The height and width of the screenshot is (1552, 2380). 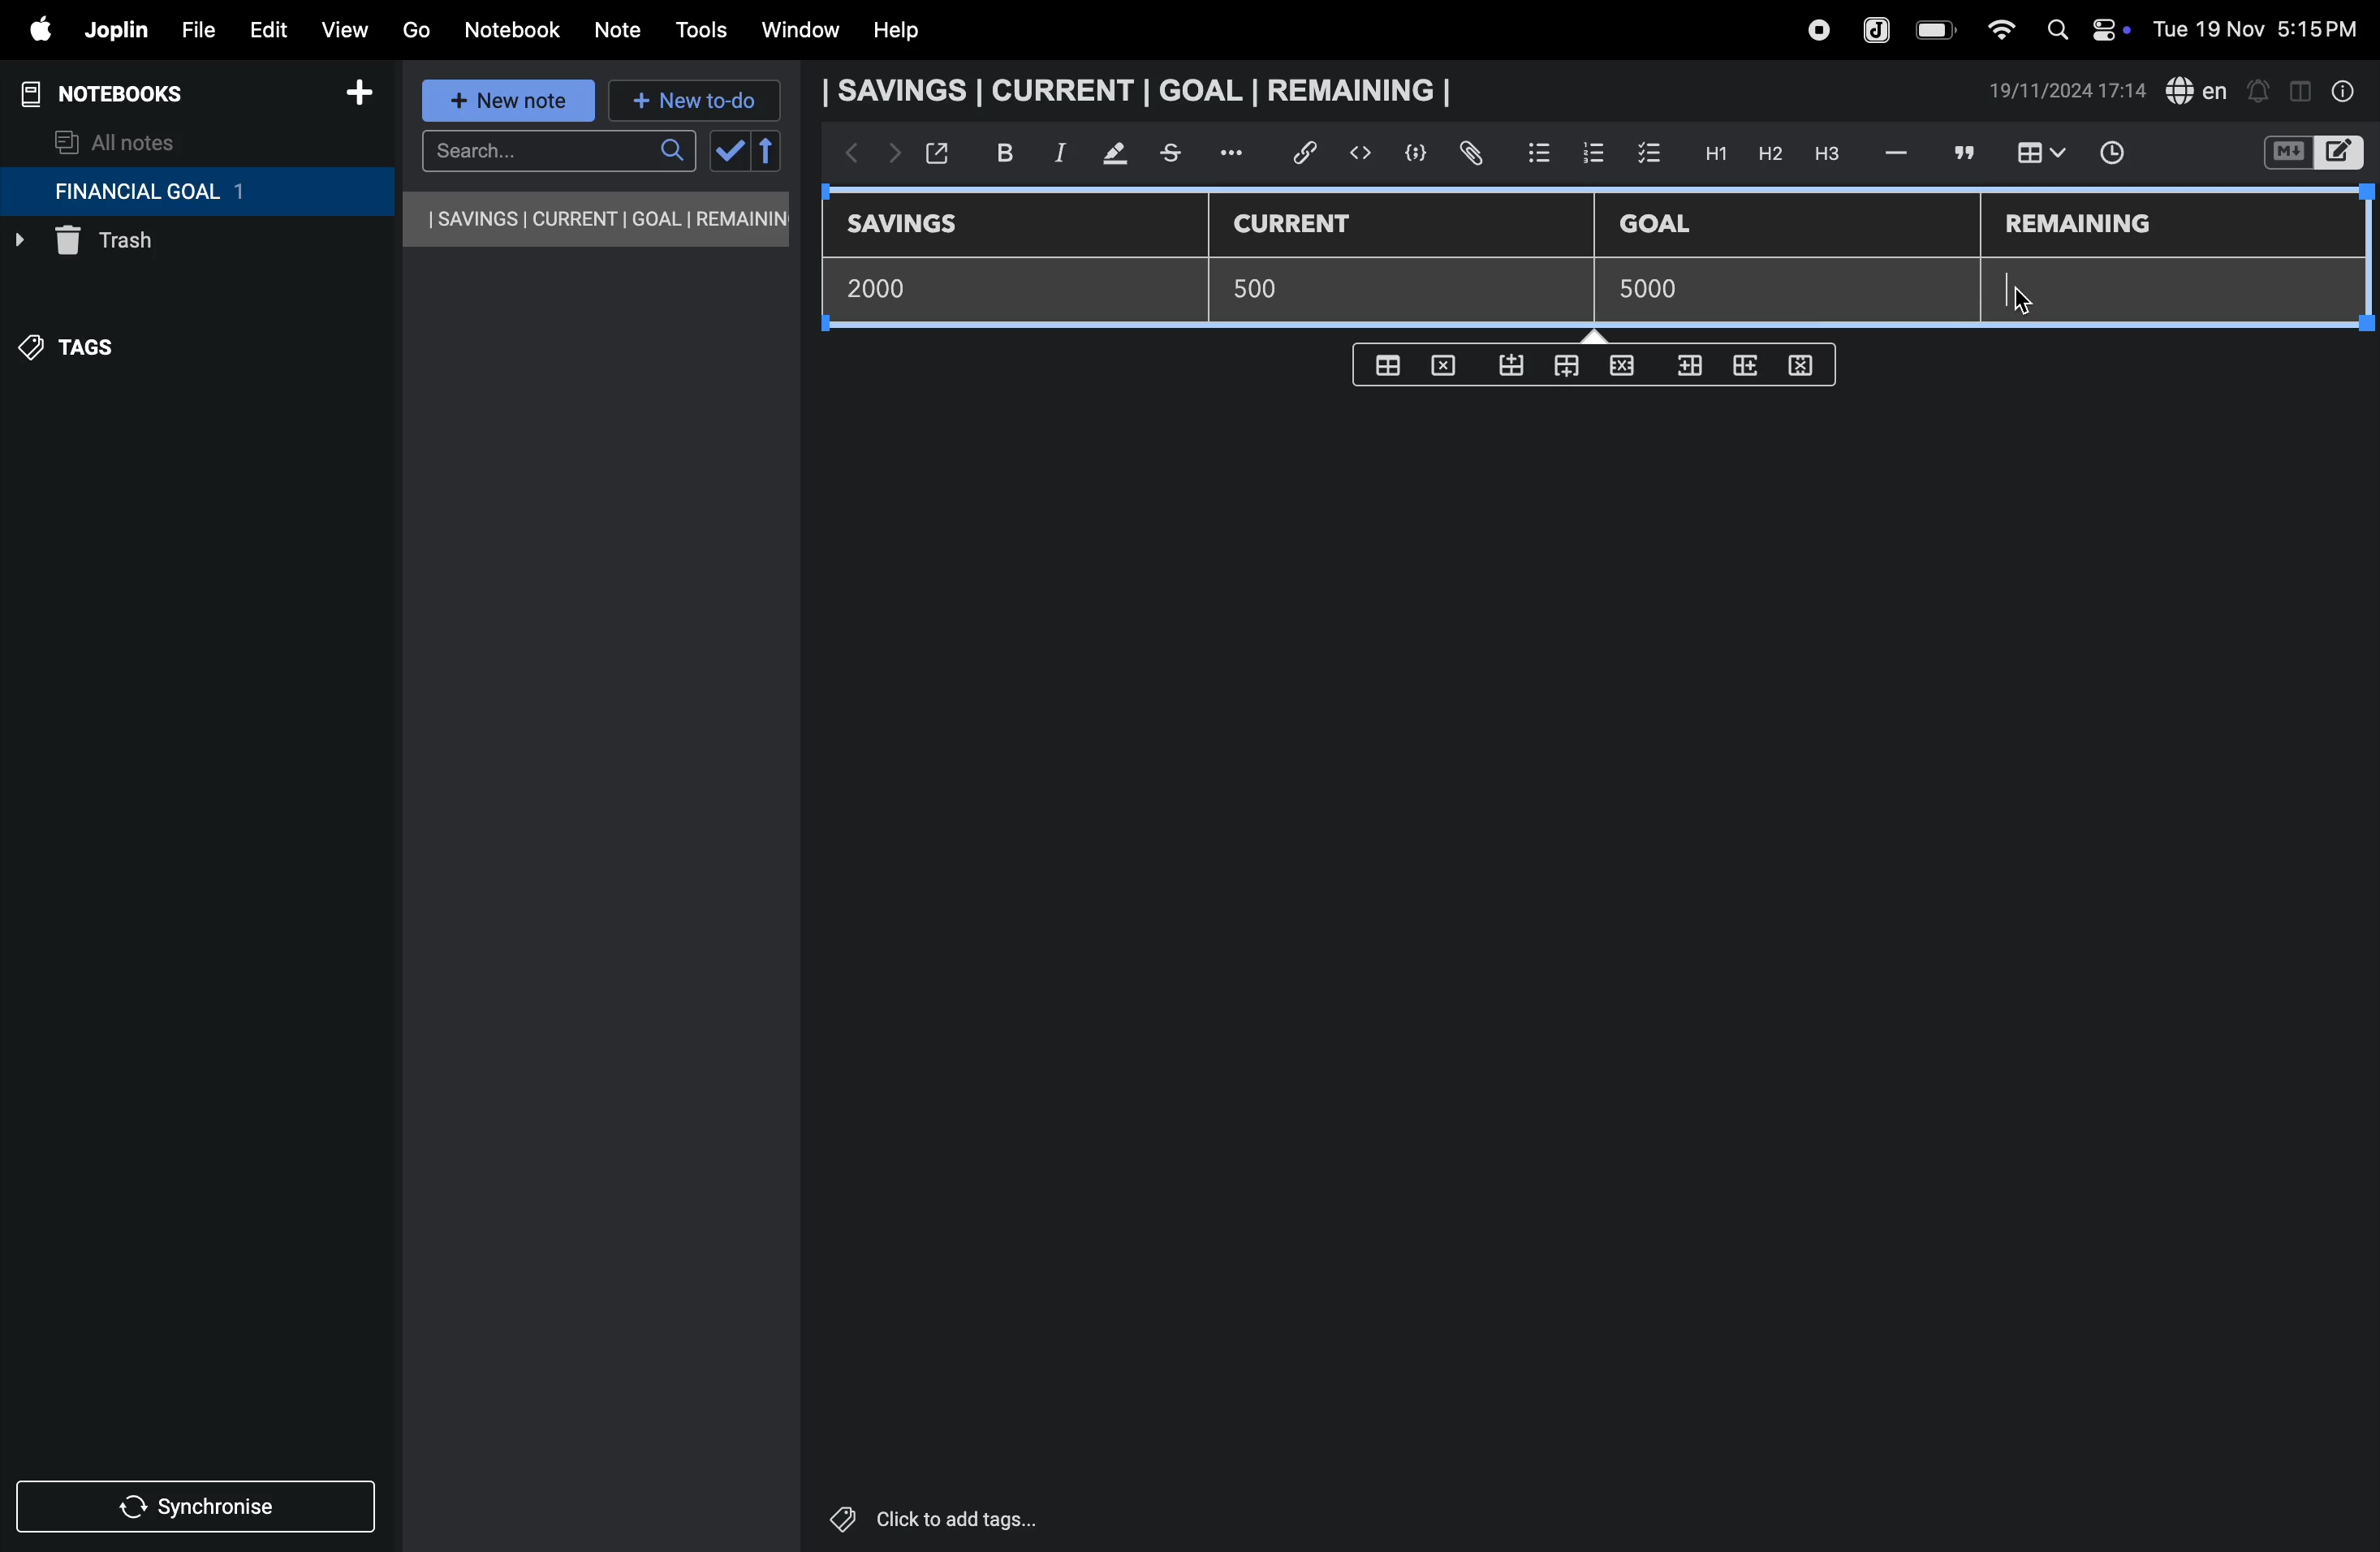 I want to click on Goal, so click(x=1669, y=226).